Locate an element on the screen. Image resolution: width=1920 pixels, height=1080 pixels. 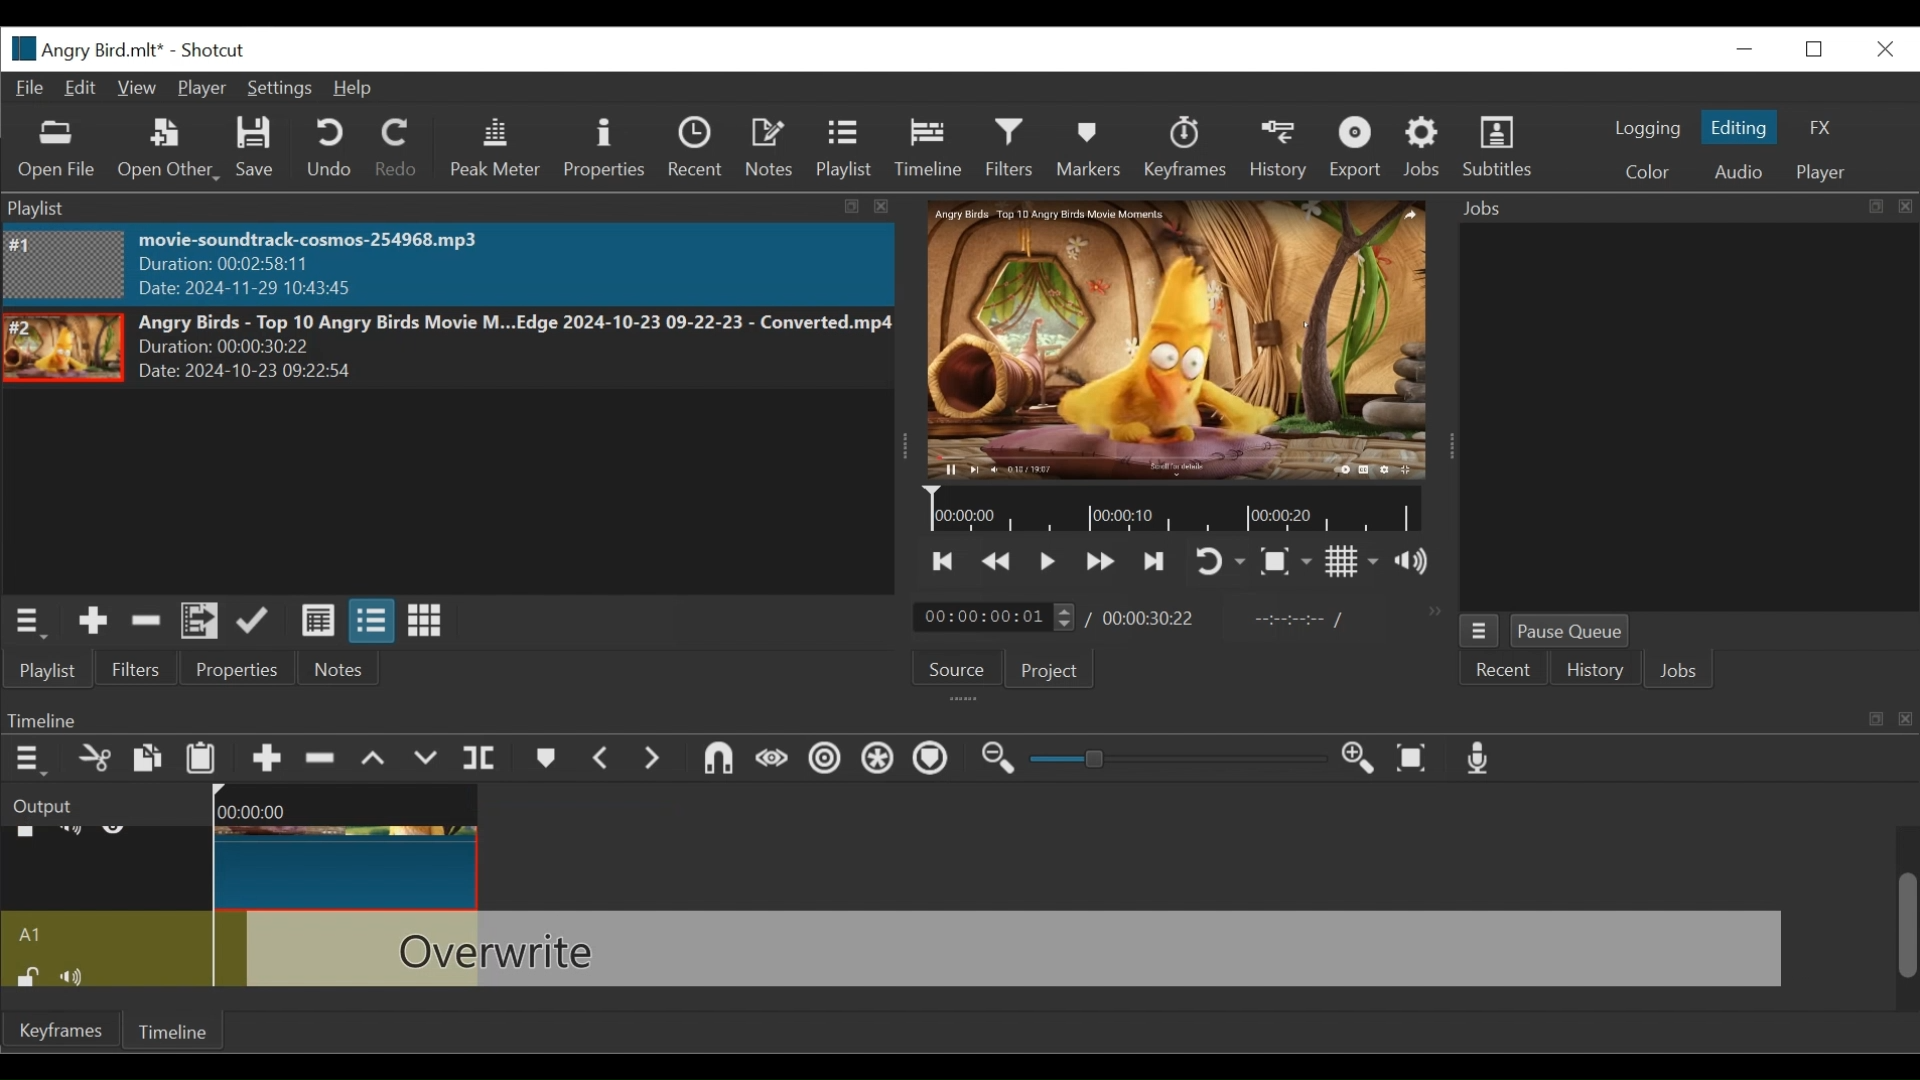
00:00:30:22(Total Duration) is located at coordinates (1144, 618).